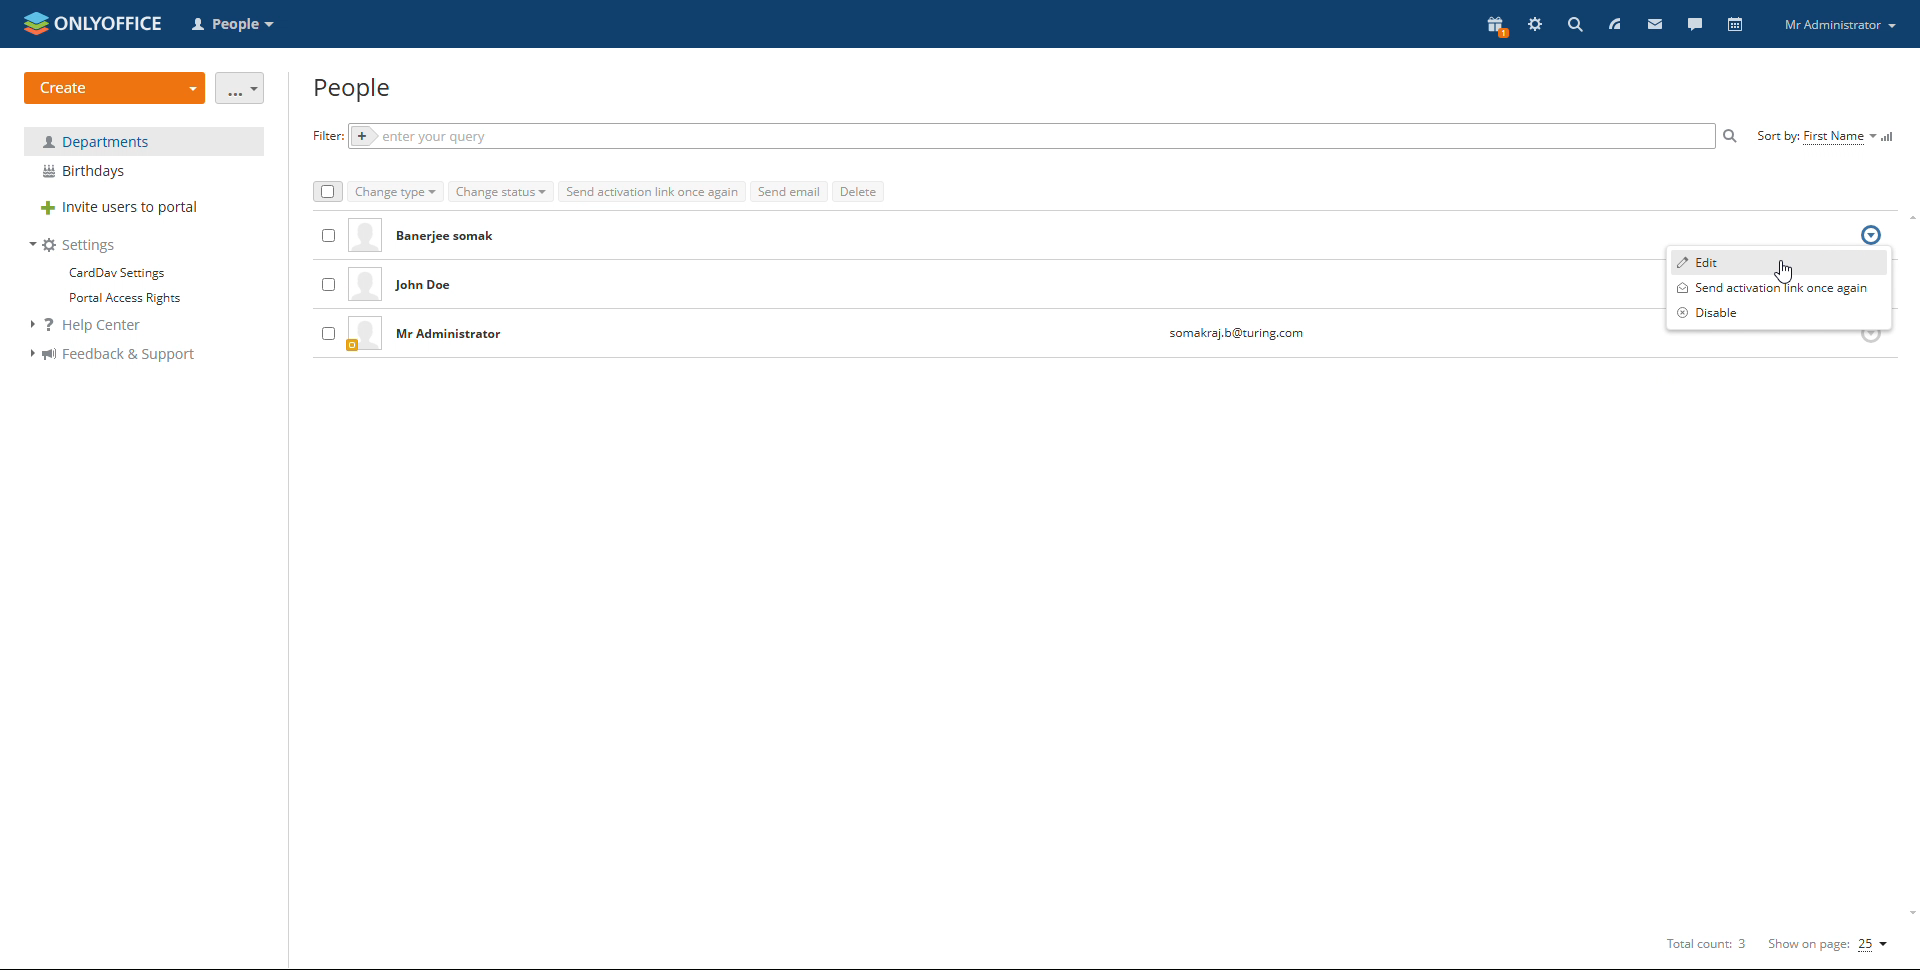 This screenshot has width=1920, height=970. What do you see at coordinates (323, 136) in the screenshot?
I see `Filer:` at bounding box center [323, 136].